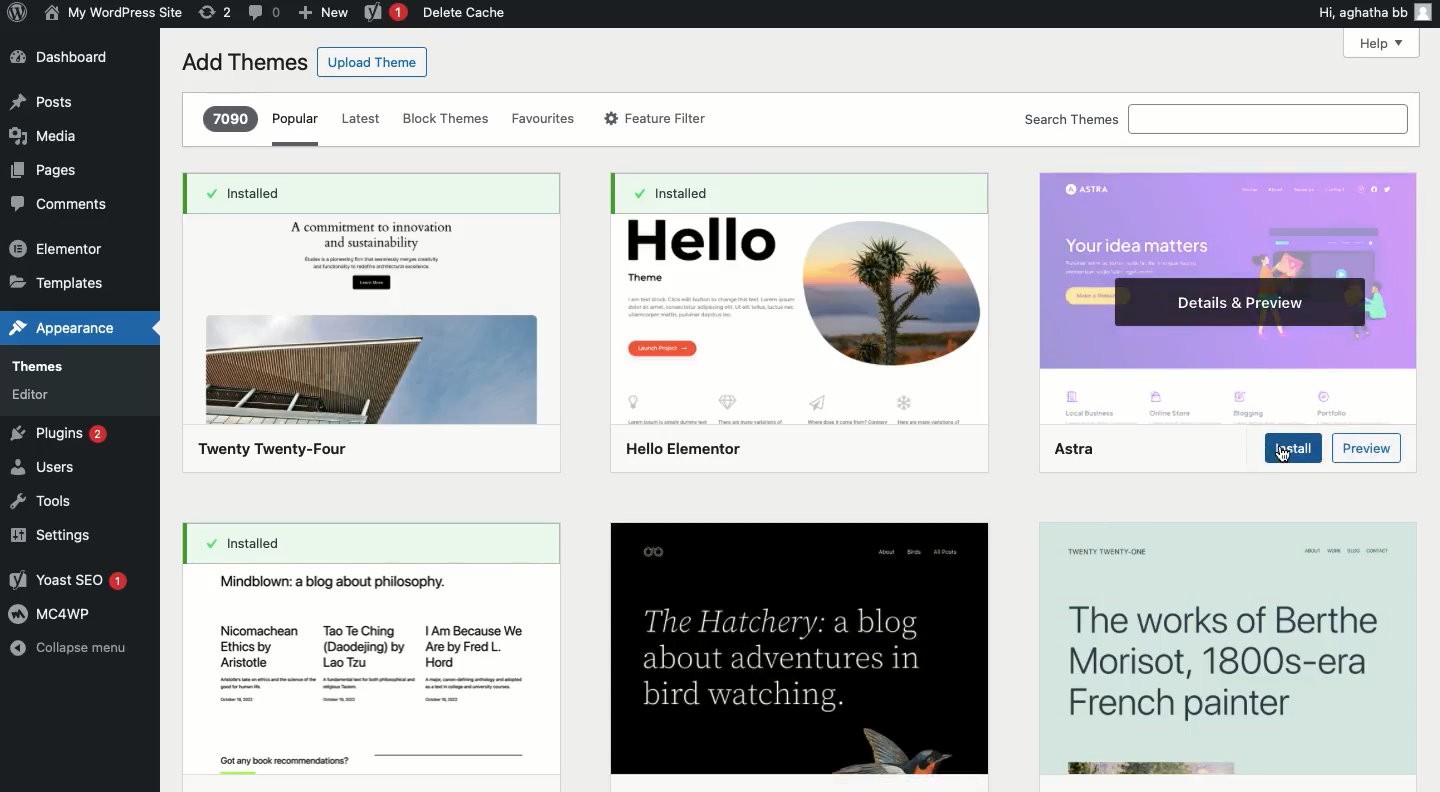 Image resolution: width=1440 pixels, height=792 pixels. Describe the element at coordinates (1281, 456) in the screenshot. I see `cursor` at that location.